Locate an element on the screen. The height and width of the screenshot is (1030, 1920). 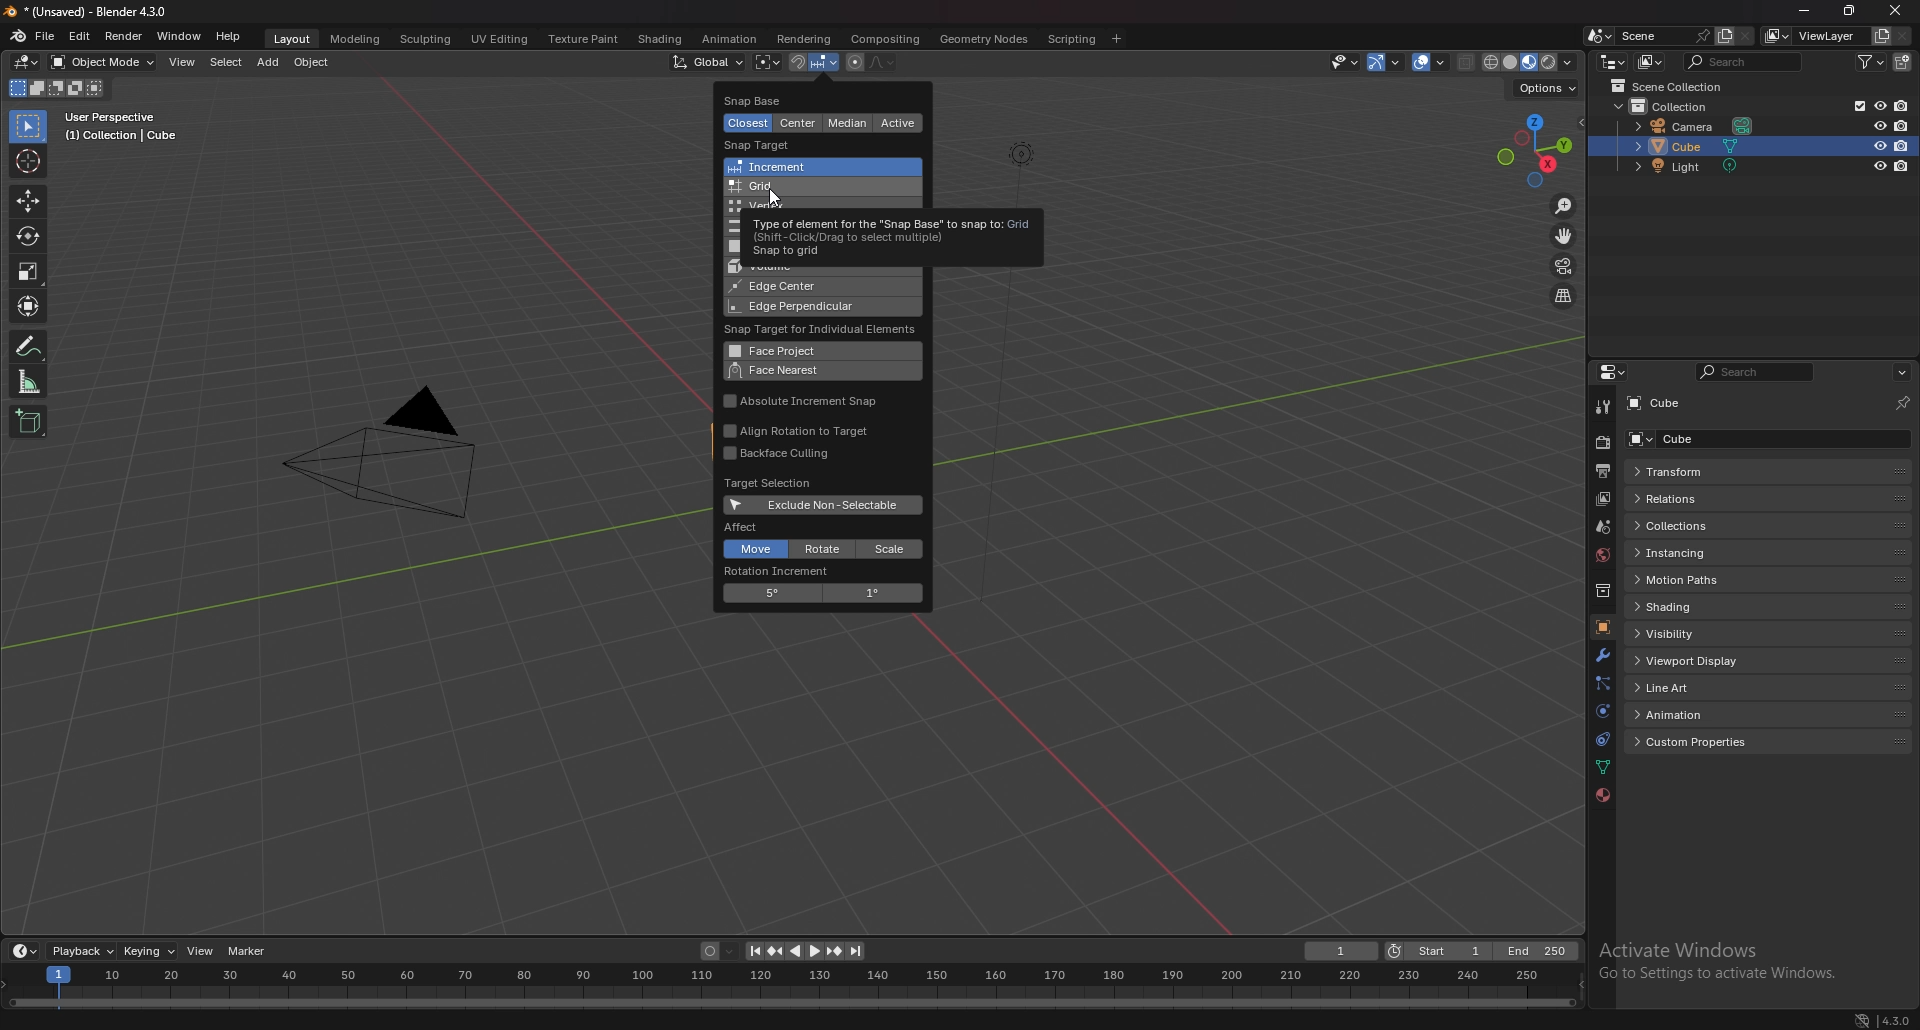
exclude non selectable is located at coordinates (824, 505).